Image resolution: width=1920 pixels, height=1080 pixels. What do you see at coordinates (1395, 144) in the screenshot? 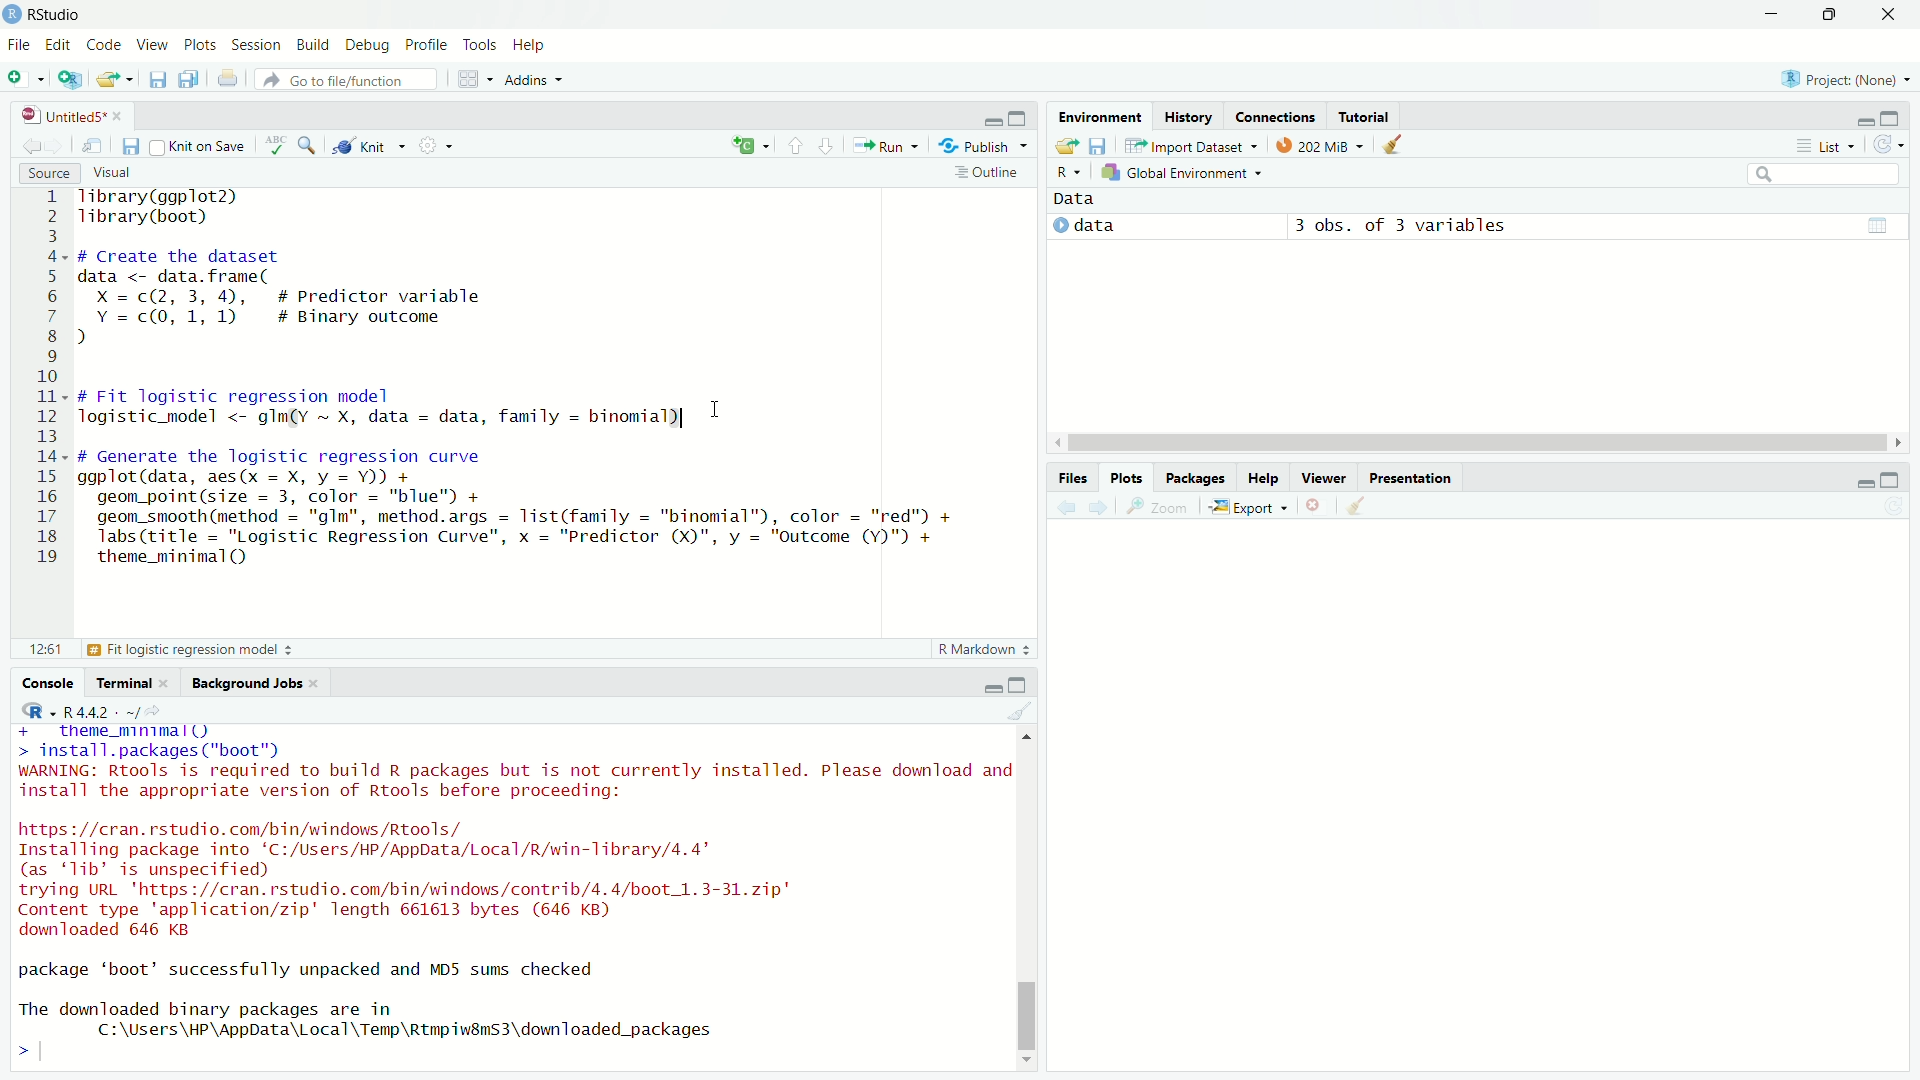
I see `Clear objects from workspace` at bounding box center [1395, 144].